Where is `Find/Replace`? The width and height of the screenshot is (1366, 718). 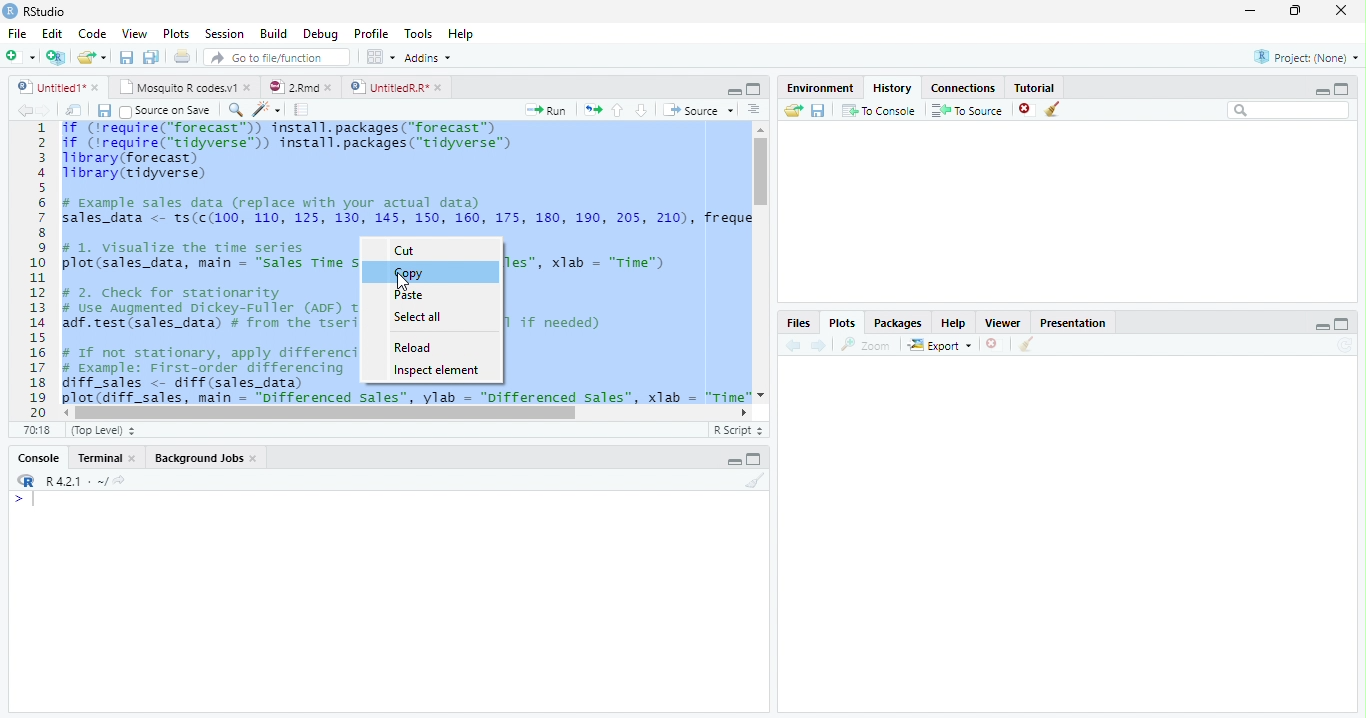
Find/Replace is located at coordinates (233, 110).